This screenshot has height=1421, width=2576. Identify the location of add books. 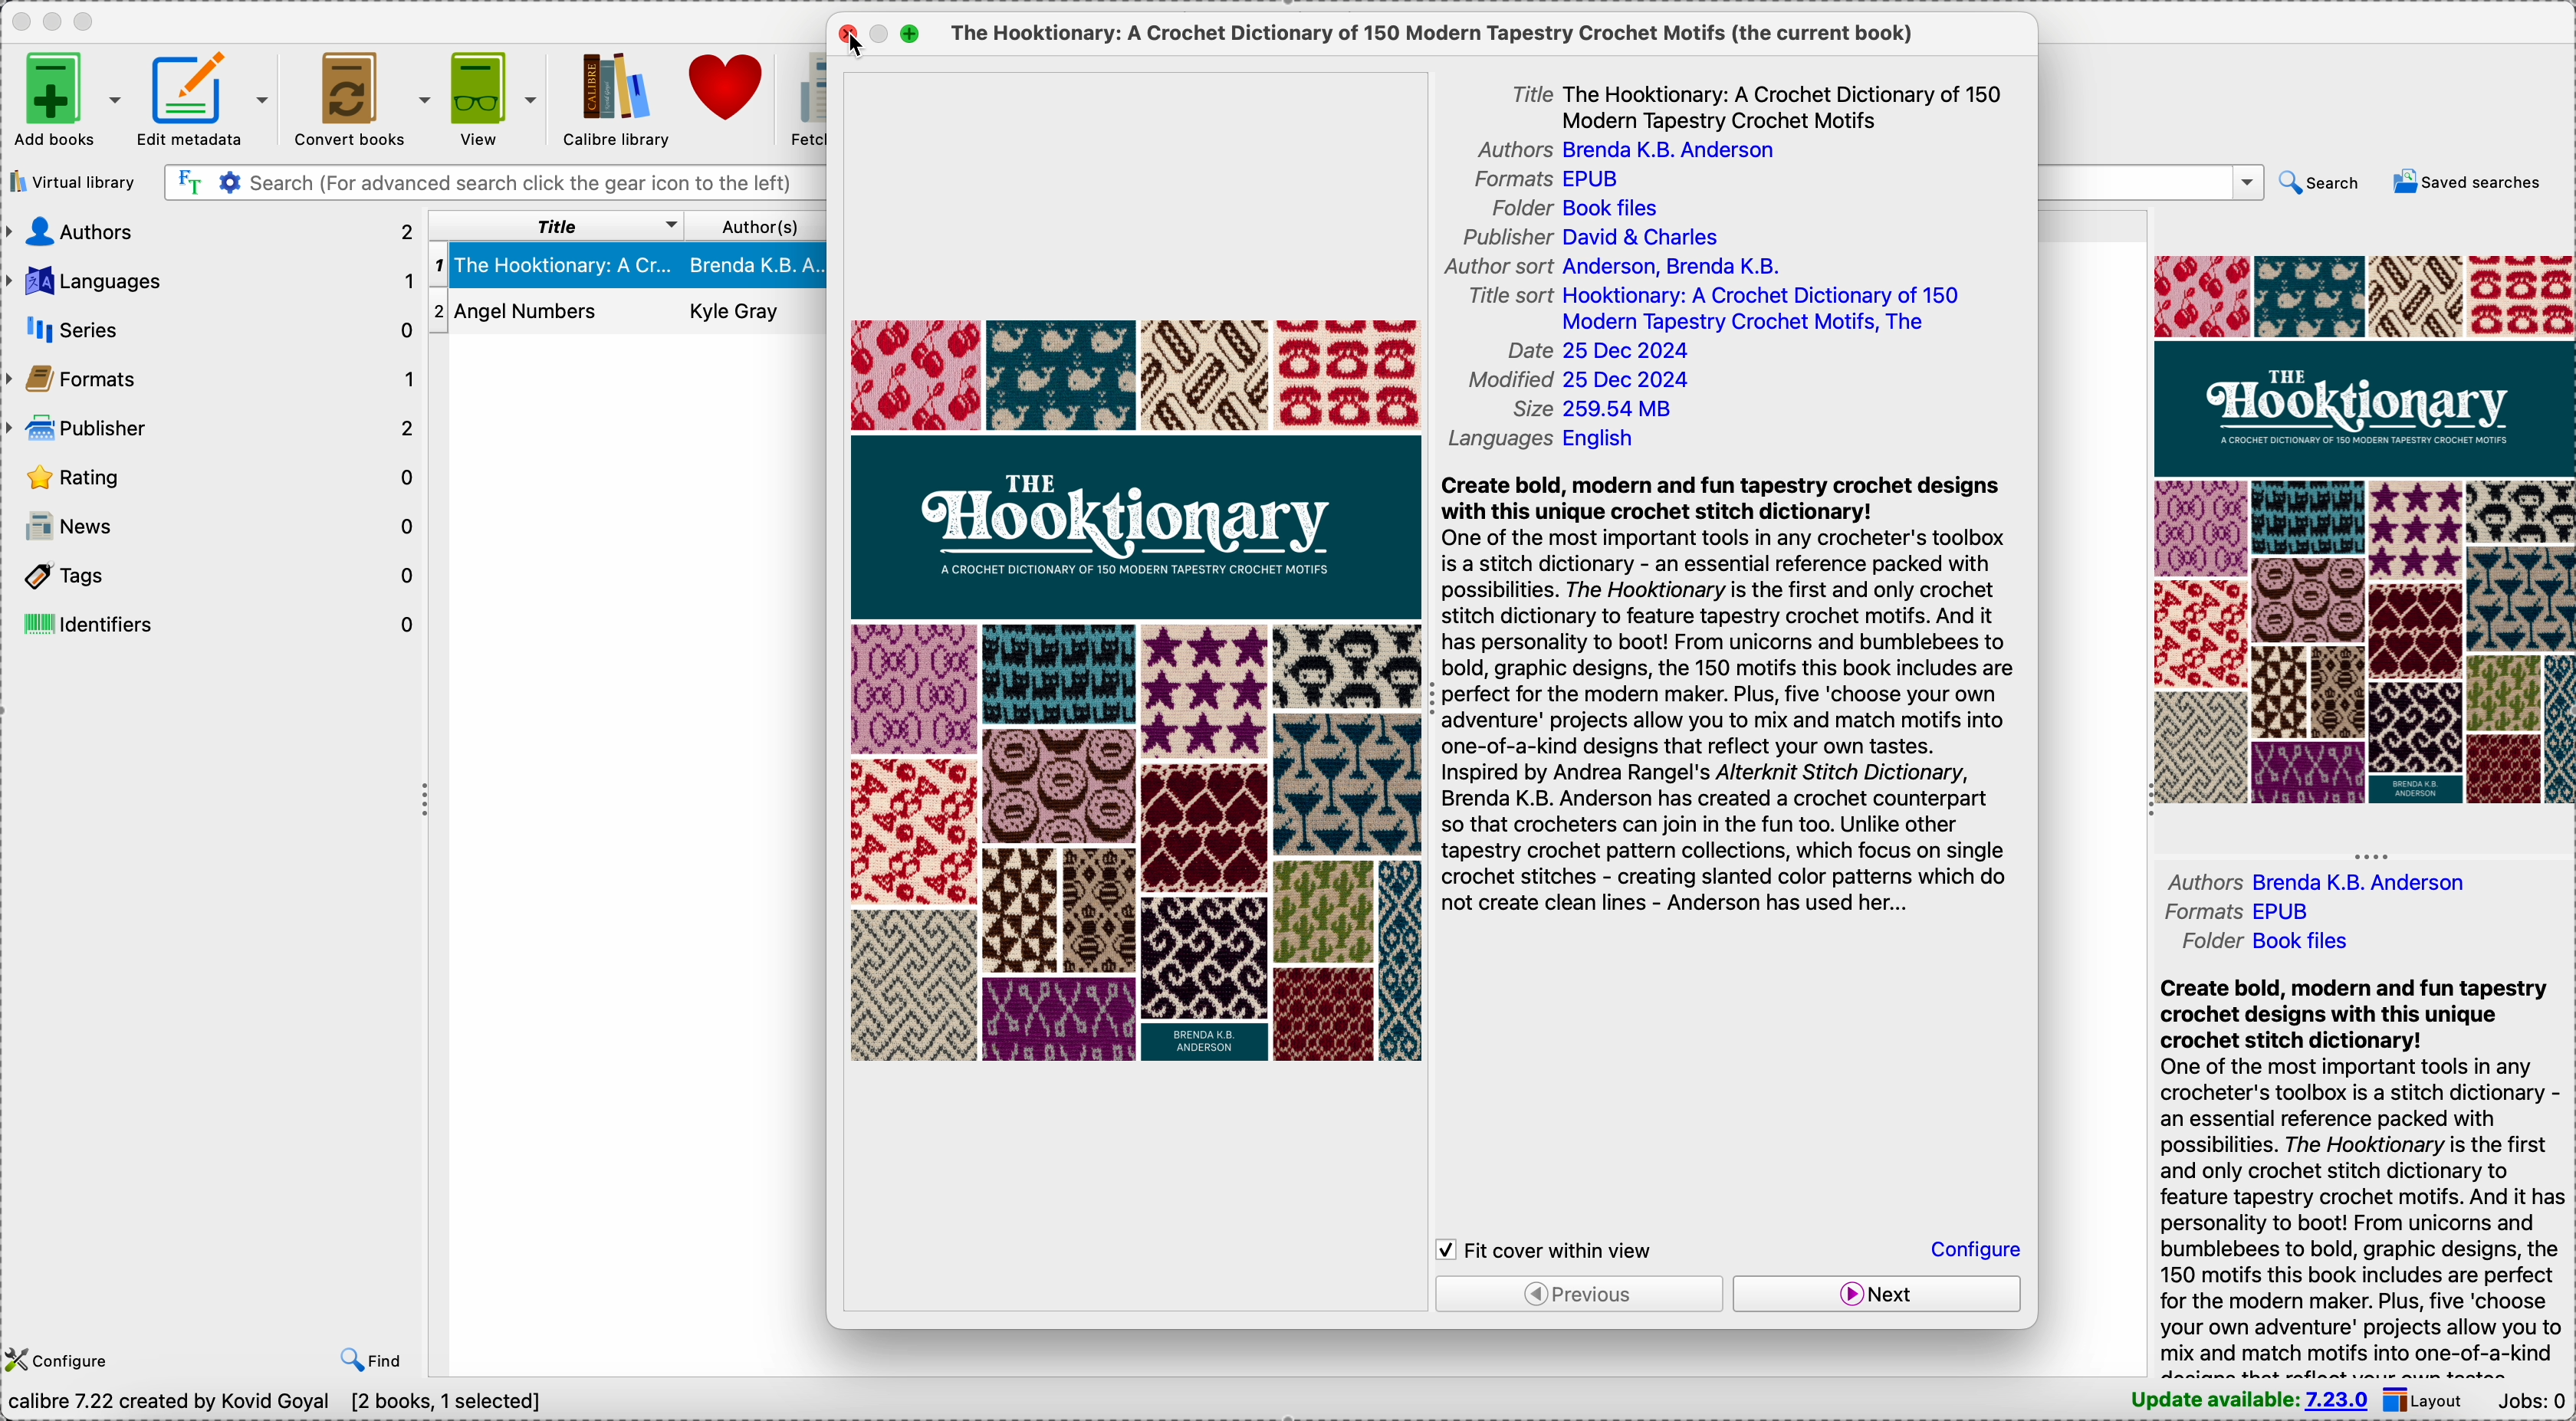
(66, 98).